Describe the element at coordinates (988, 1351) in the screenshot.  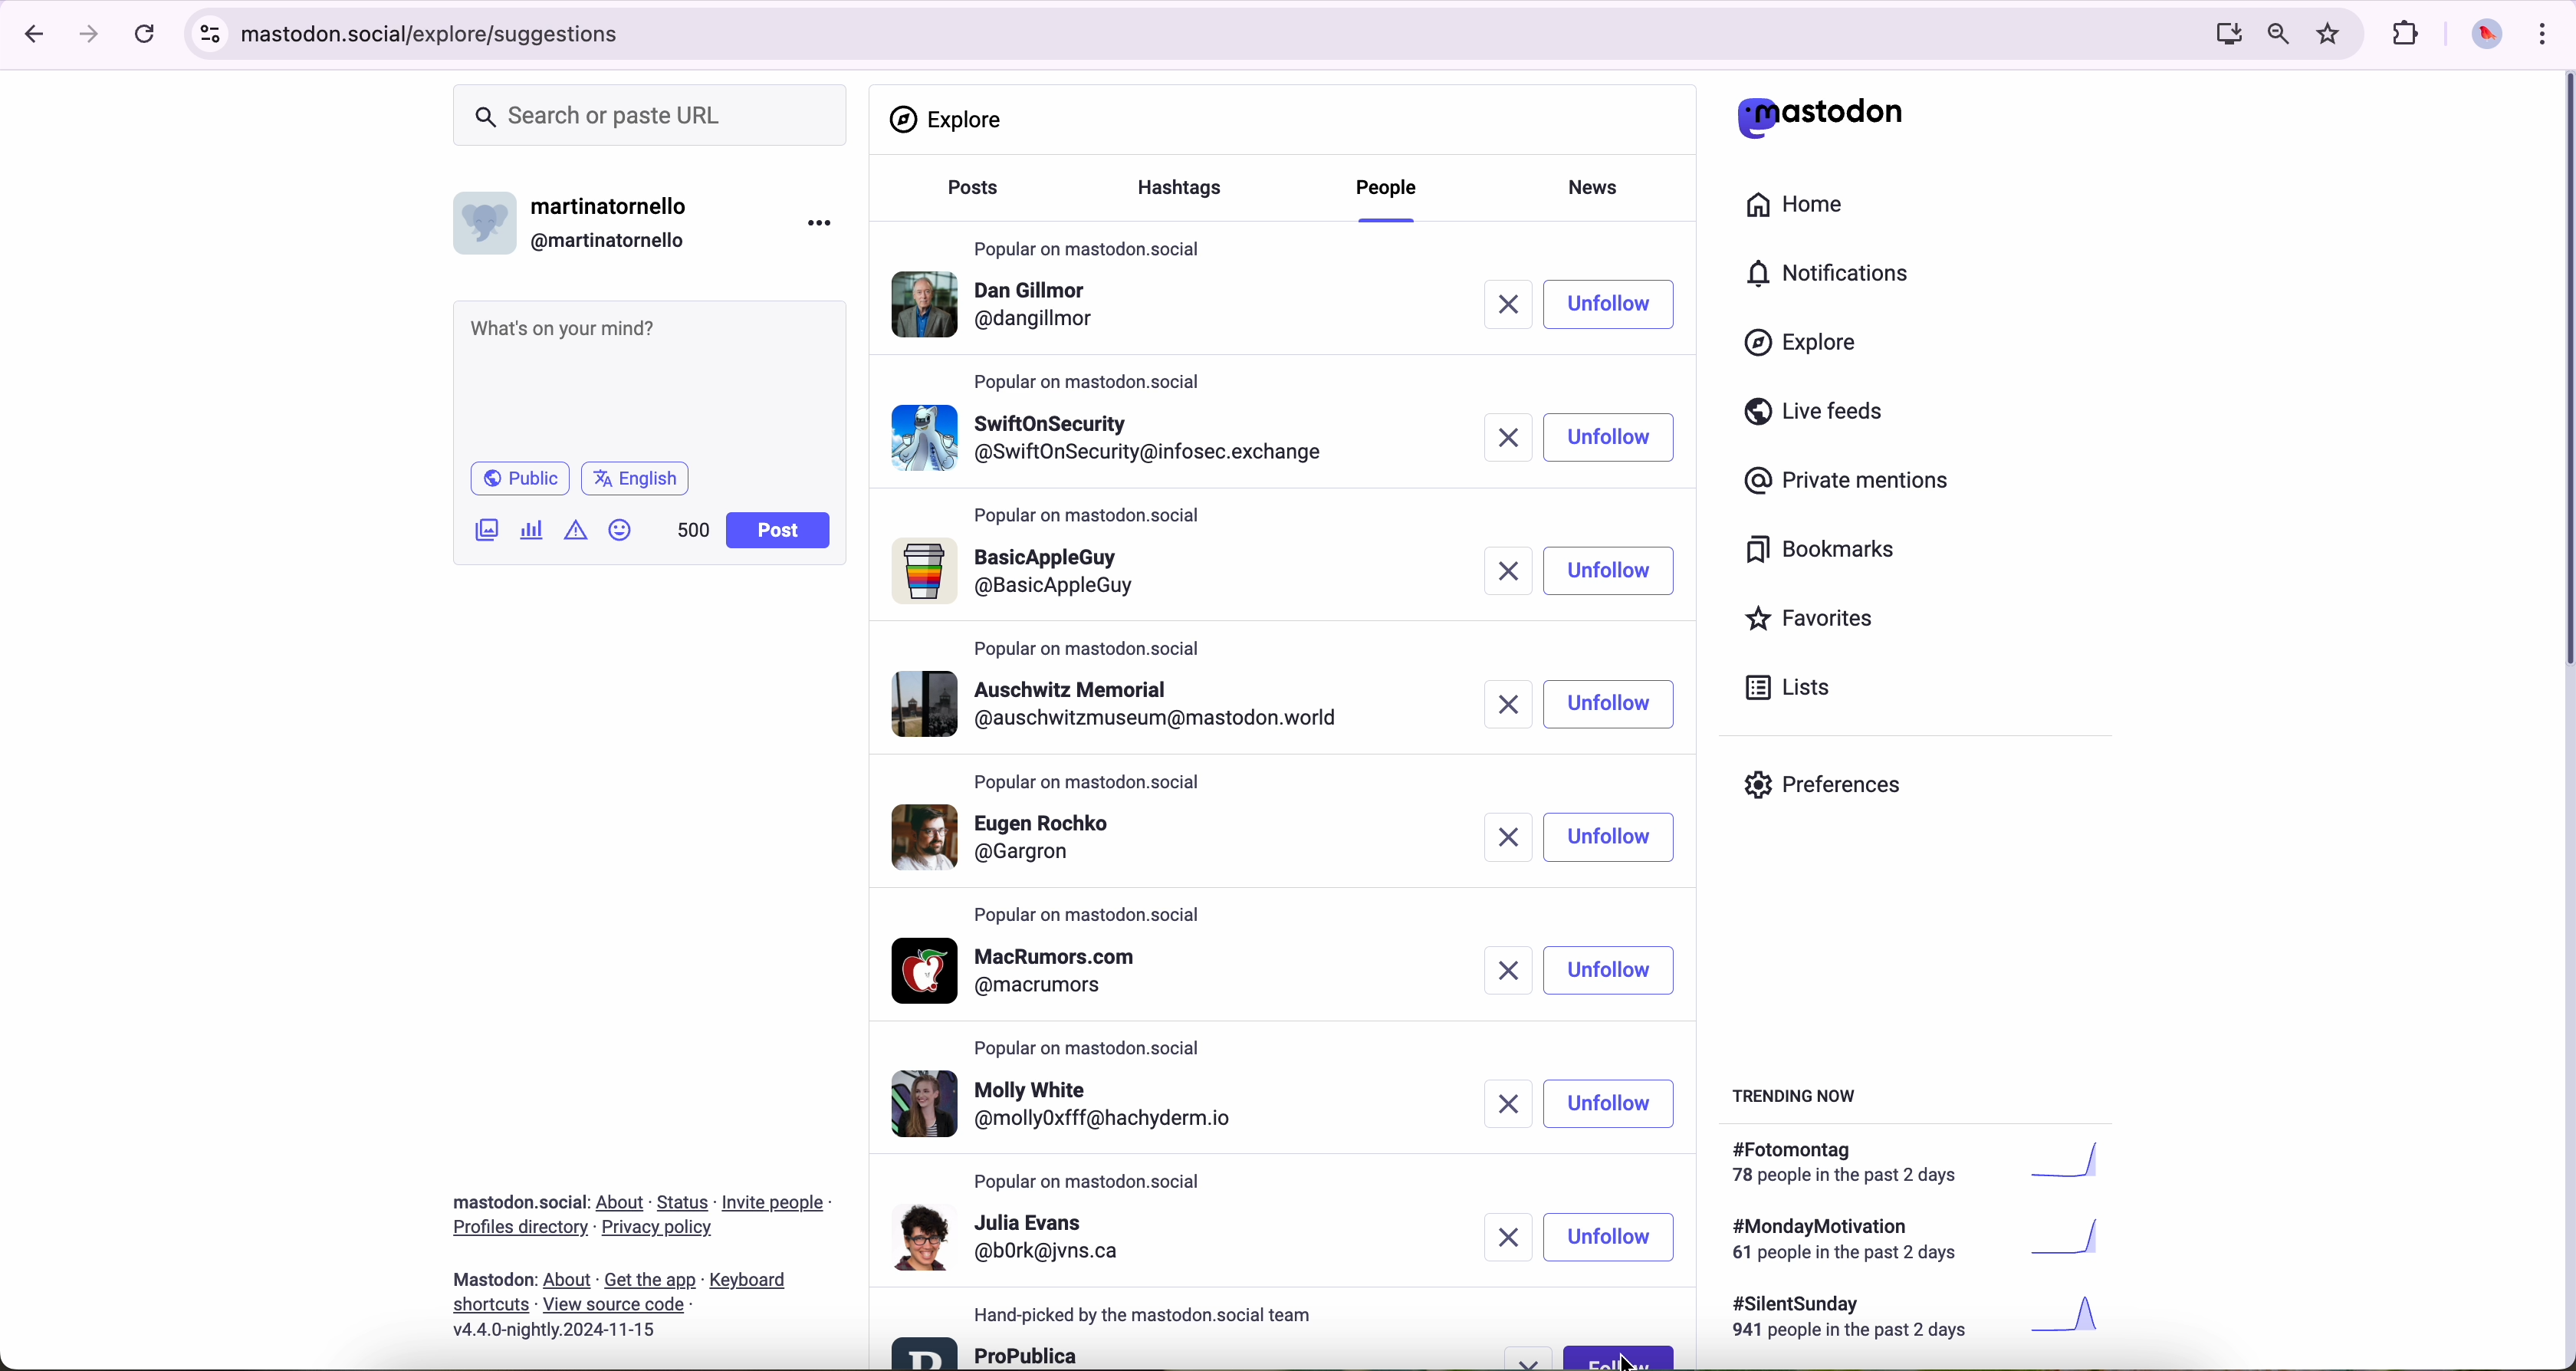
I see `profile` at that location.